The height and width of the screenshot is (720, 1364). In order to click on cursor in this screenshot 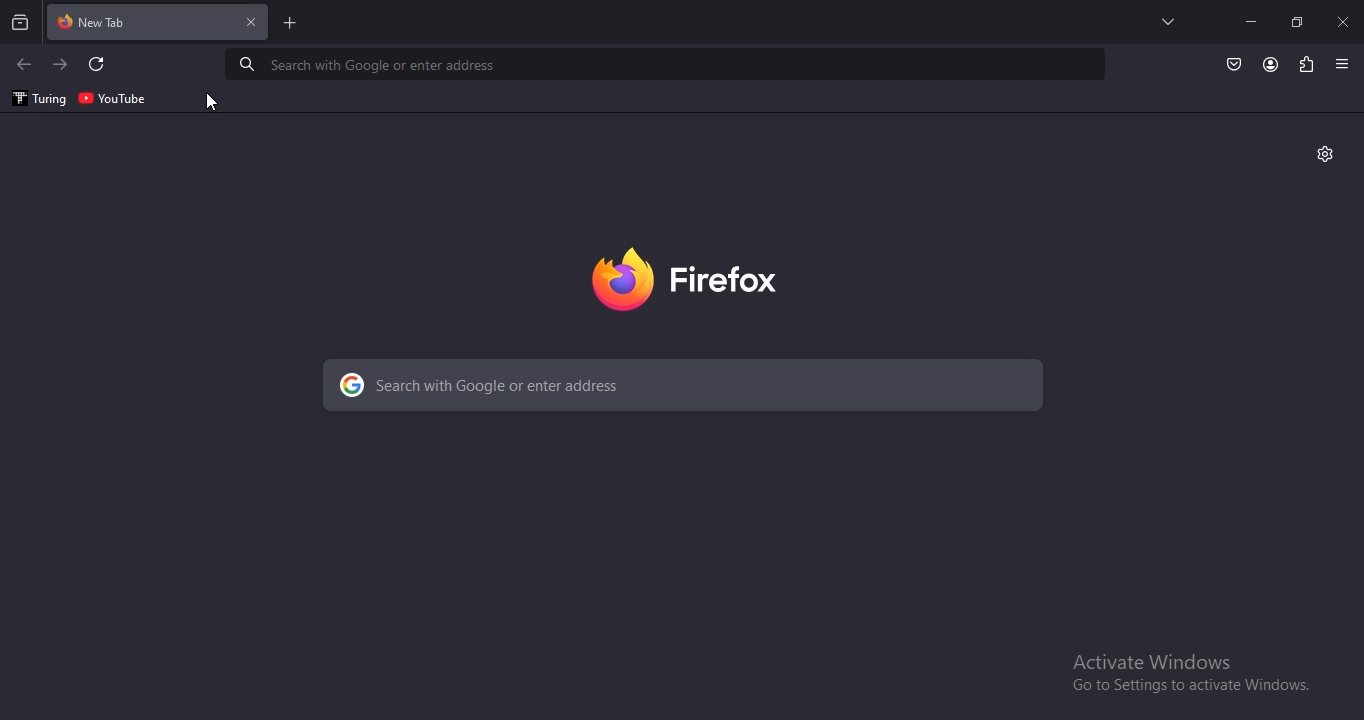, I will do `click(211, 104)`.